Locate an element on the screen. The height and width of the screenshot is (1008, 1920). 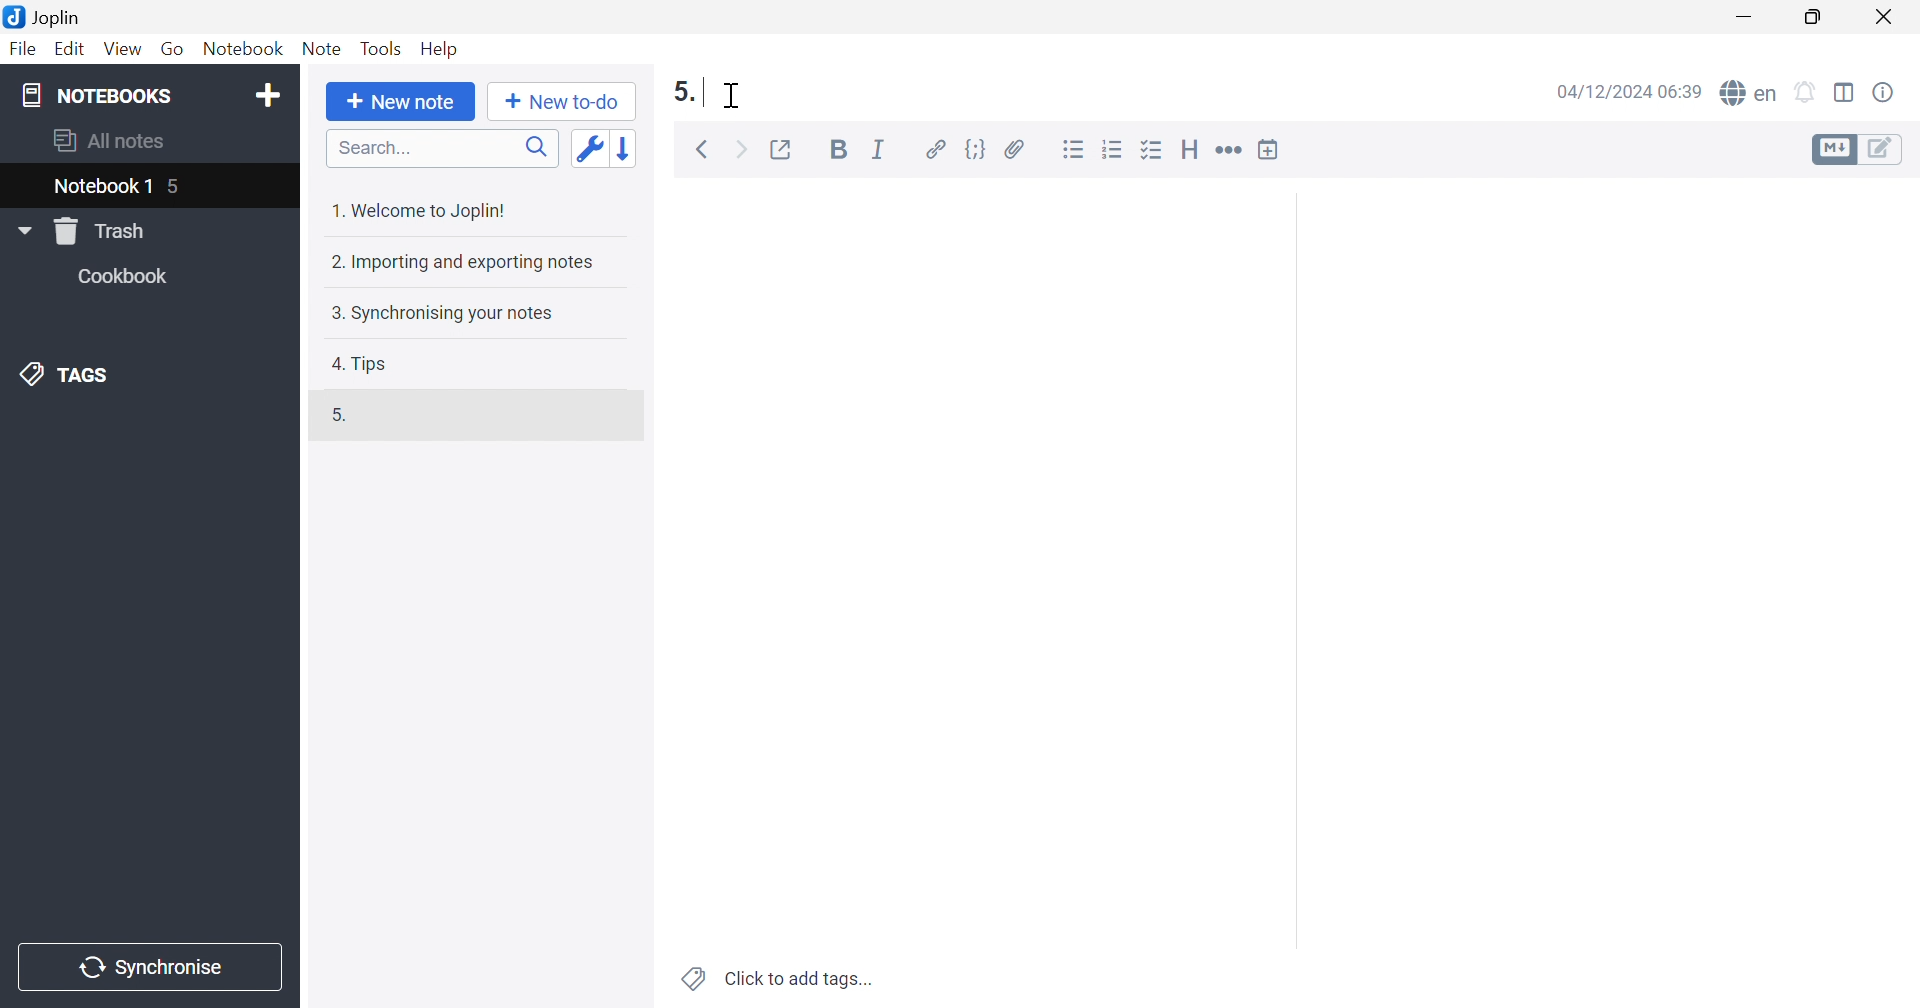
Add notebook is located at coordinates (269, 94).